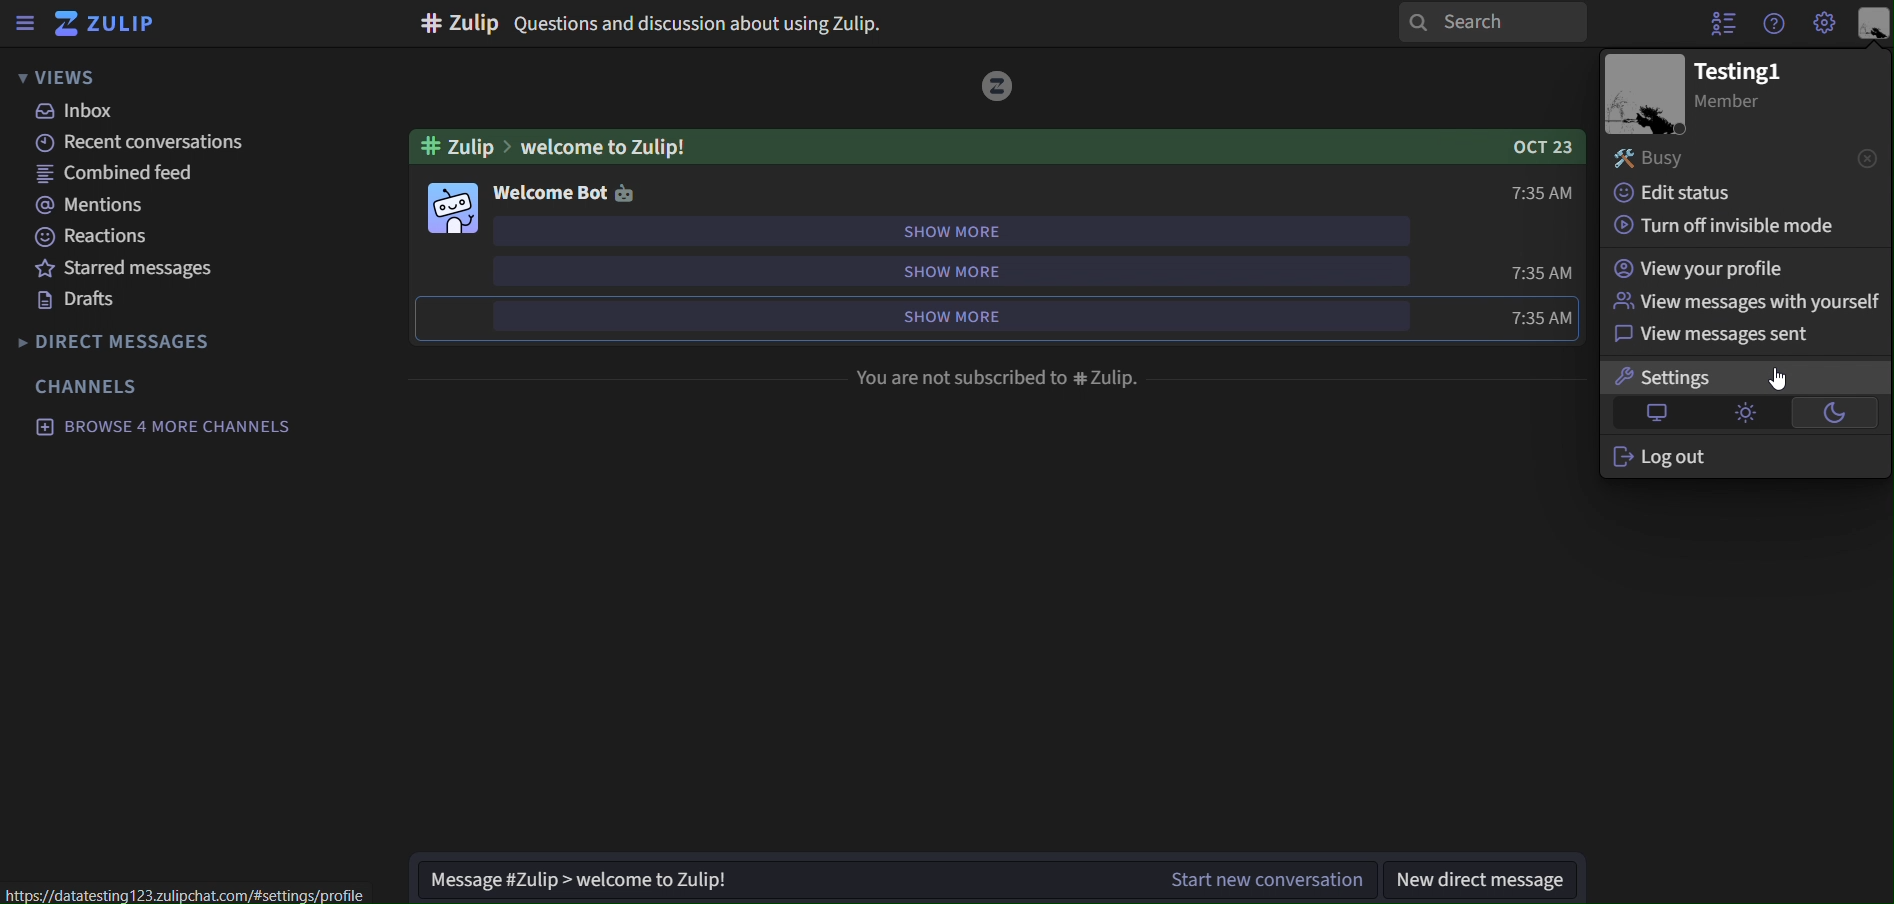  Describe the element at coordinates (1644, 94) in the screenshot. I see `image` at that location.